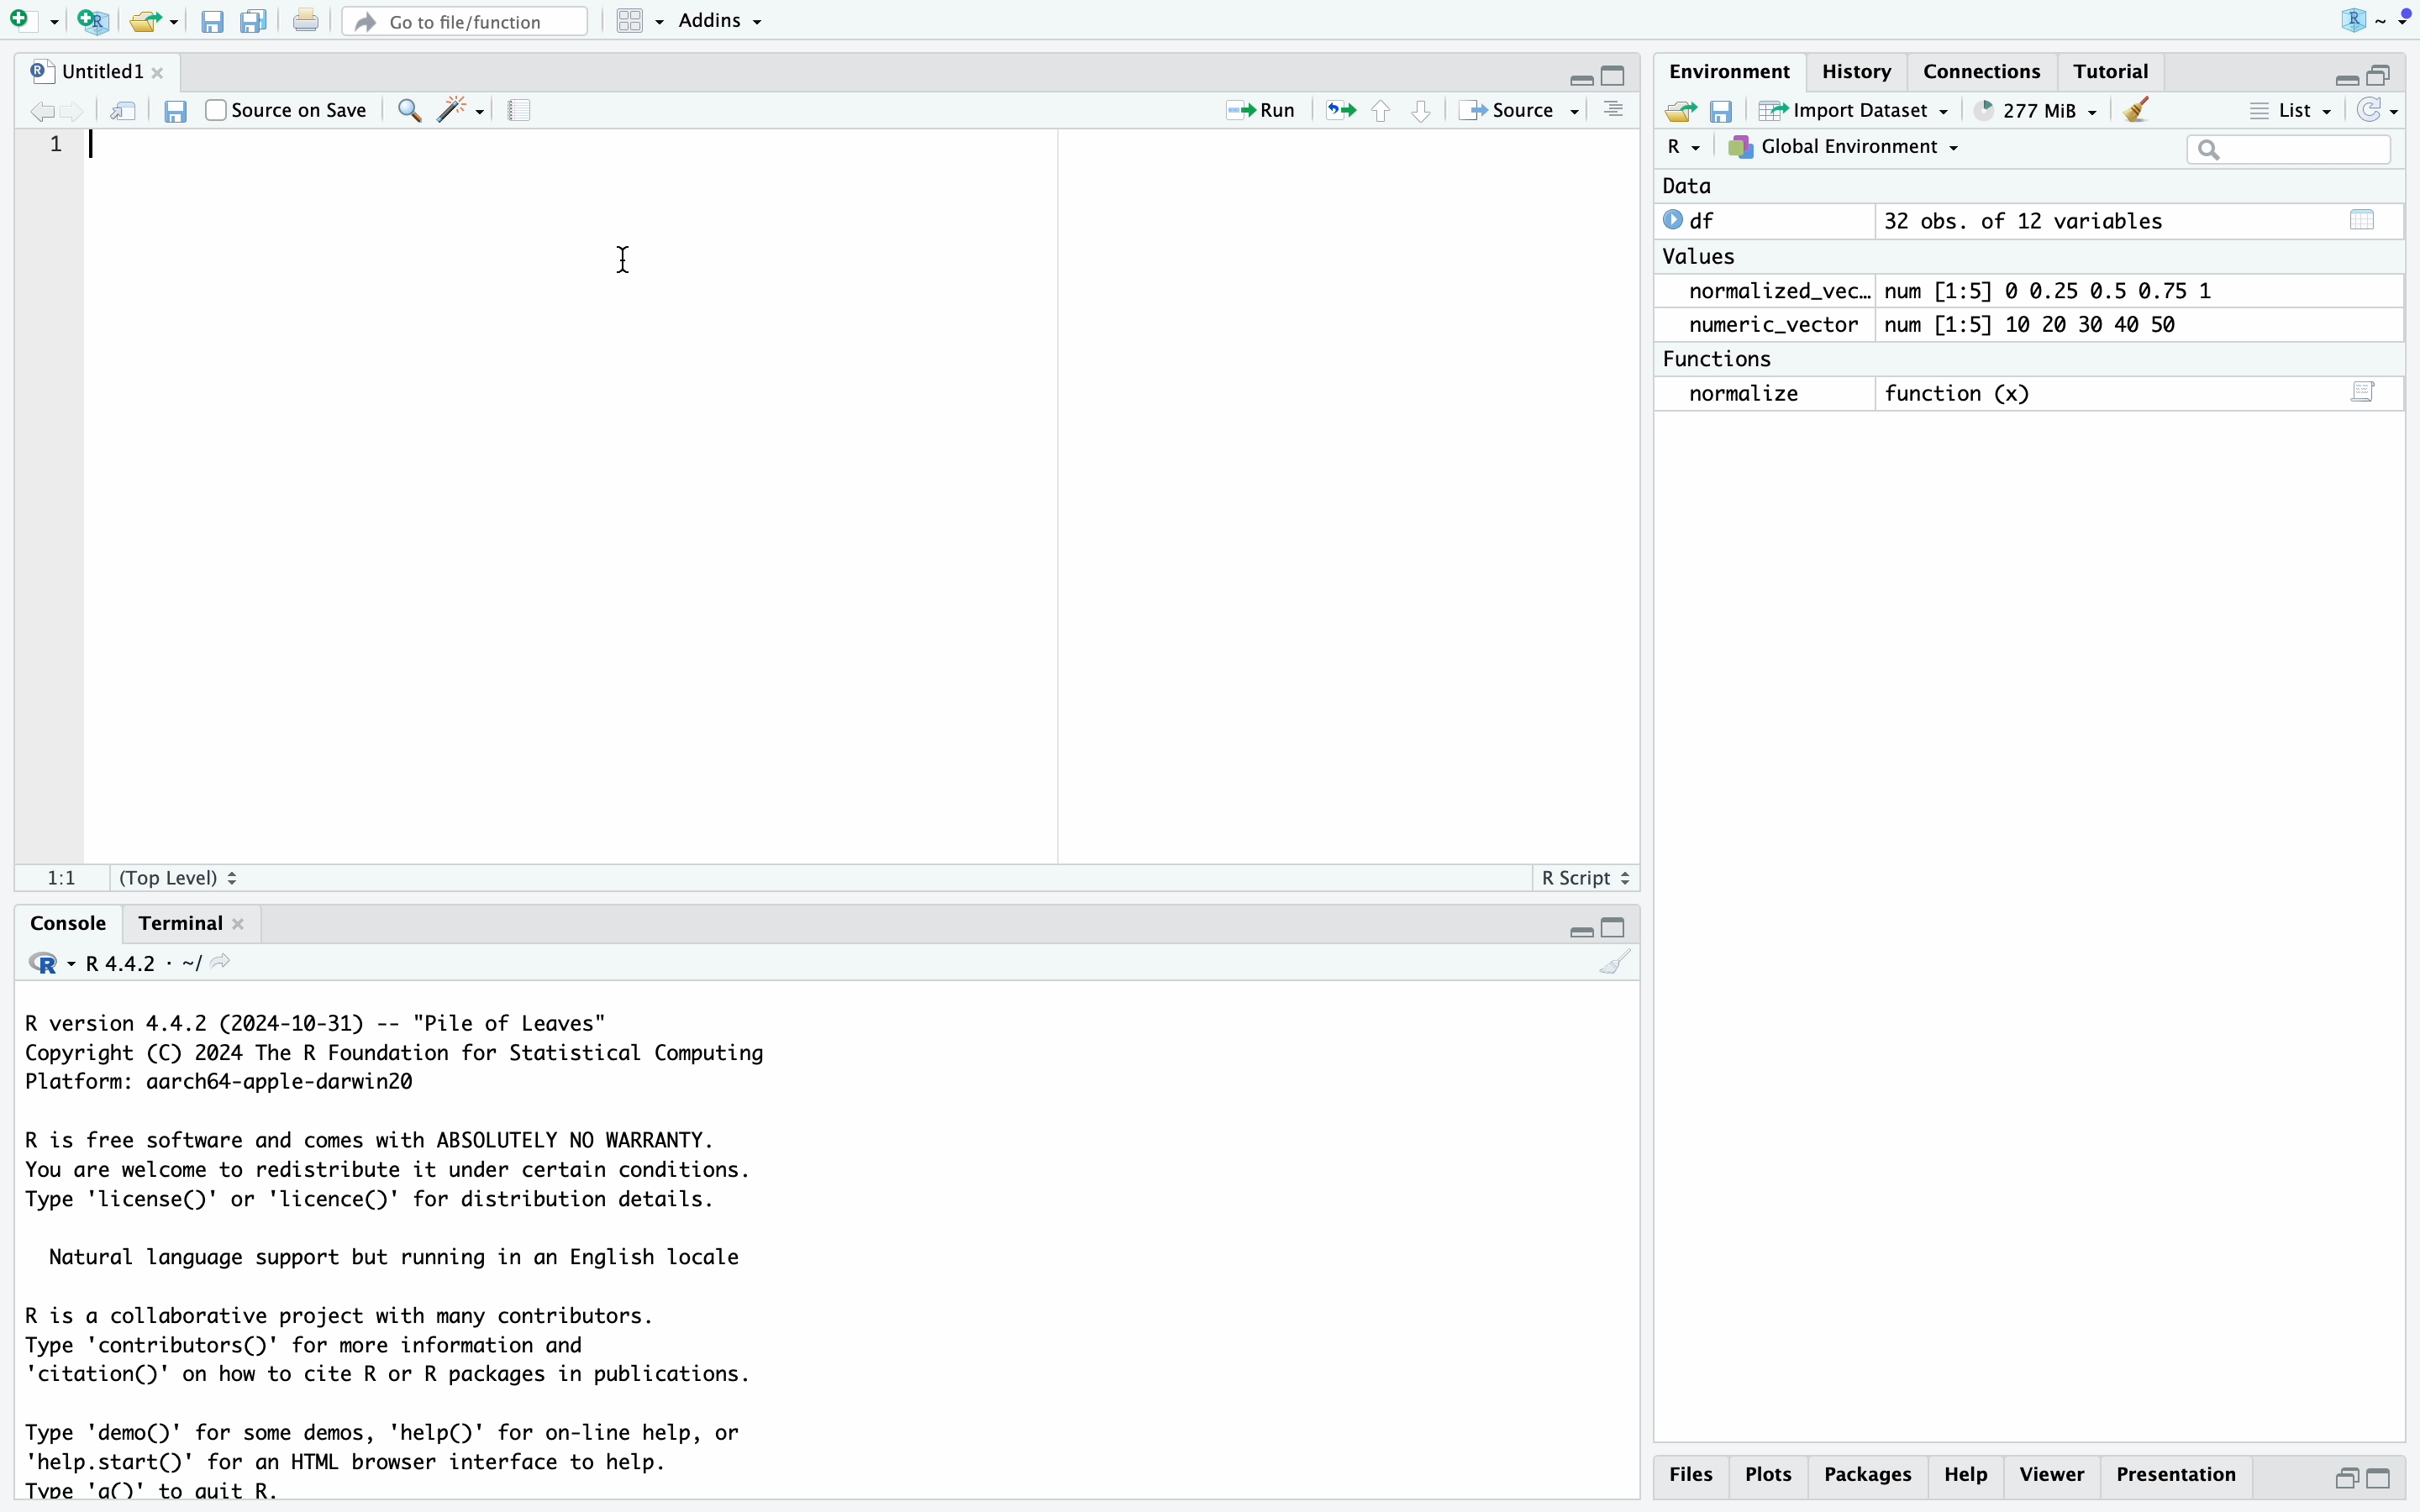 The image size is (2420, 1512). Describe the element at coordinates (1707, 259) in the screenshot. I see `Values` at that location.